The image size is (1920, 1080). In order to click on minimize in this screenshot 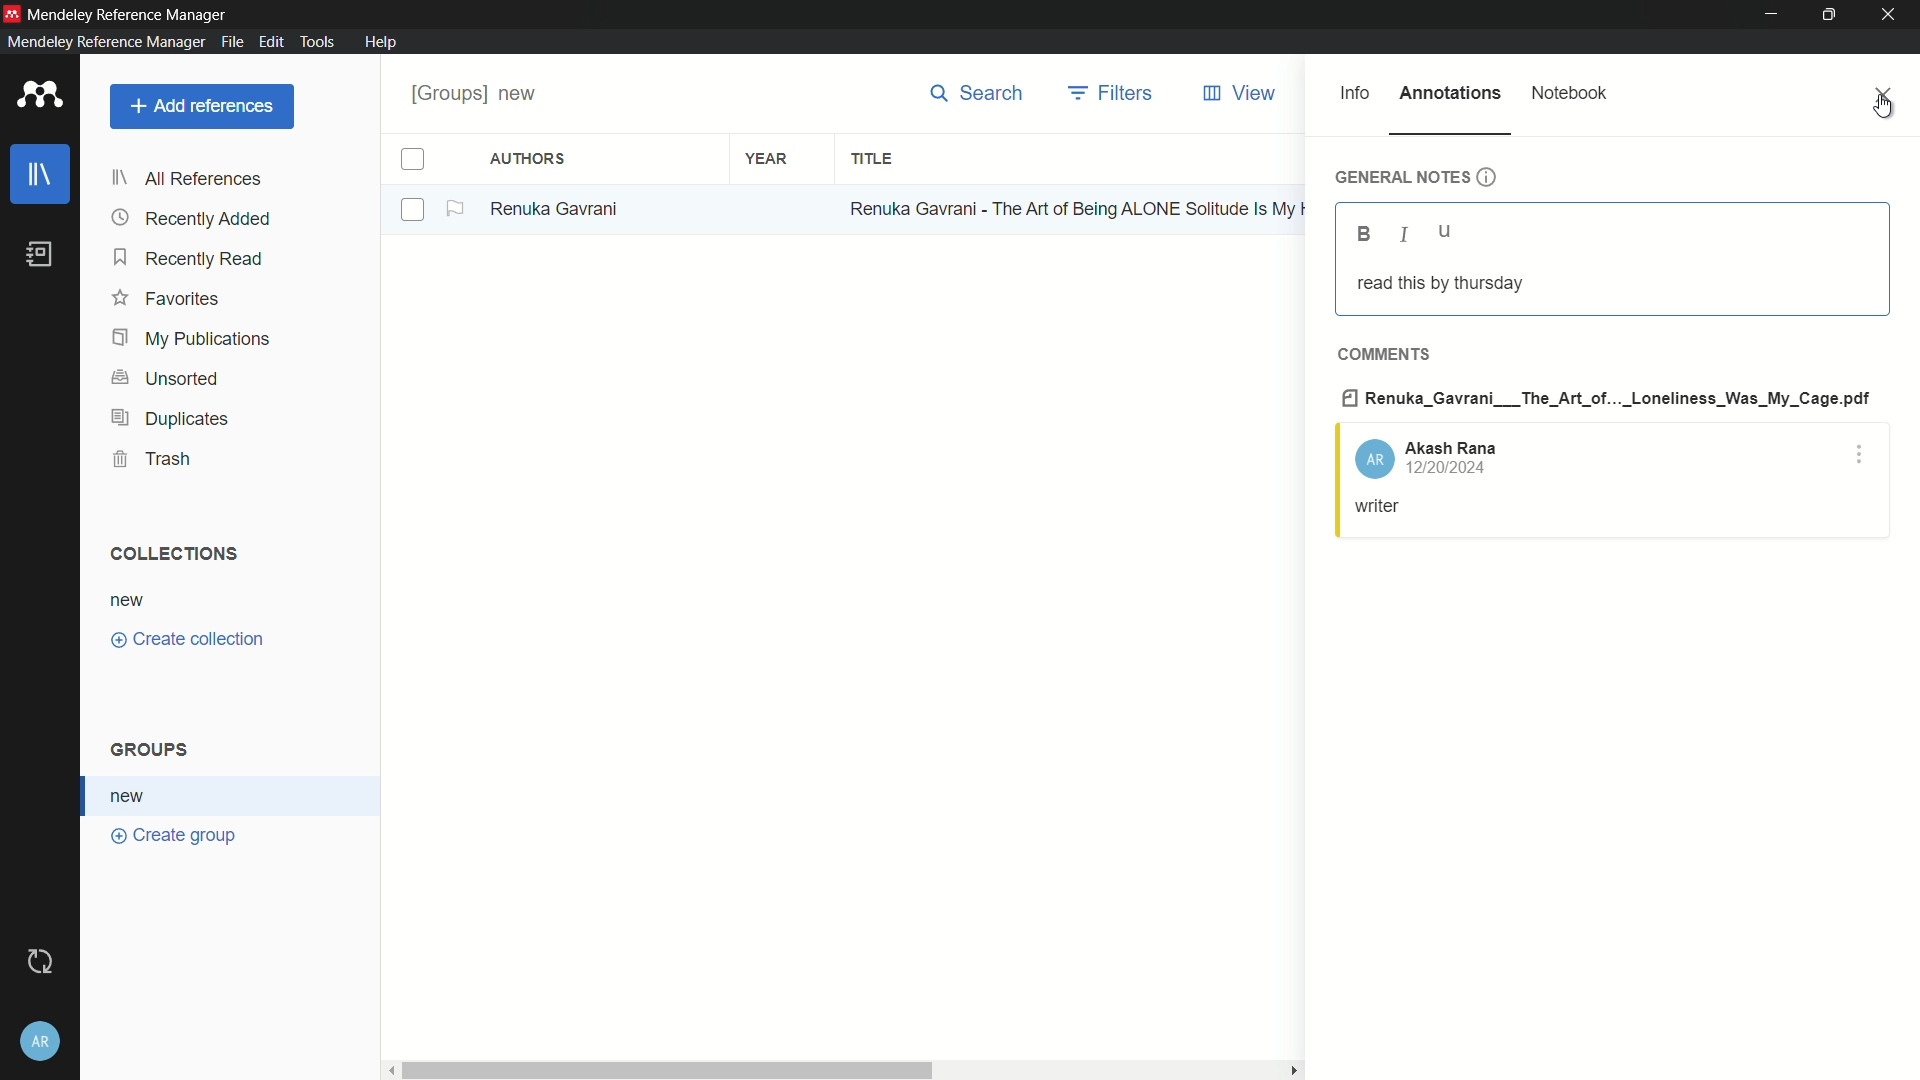, I will do `click(1772, 15)`.